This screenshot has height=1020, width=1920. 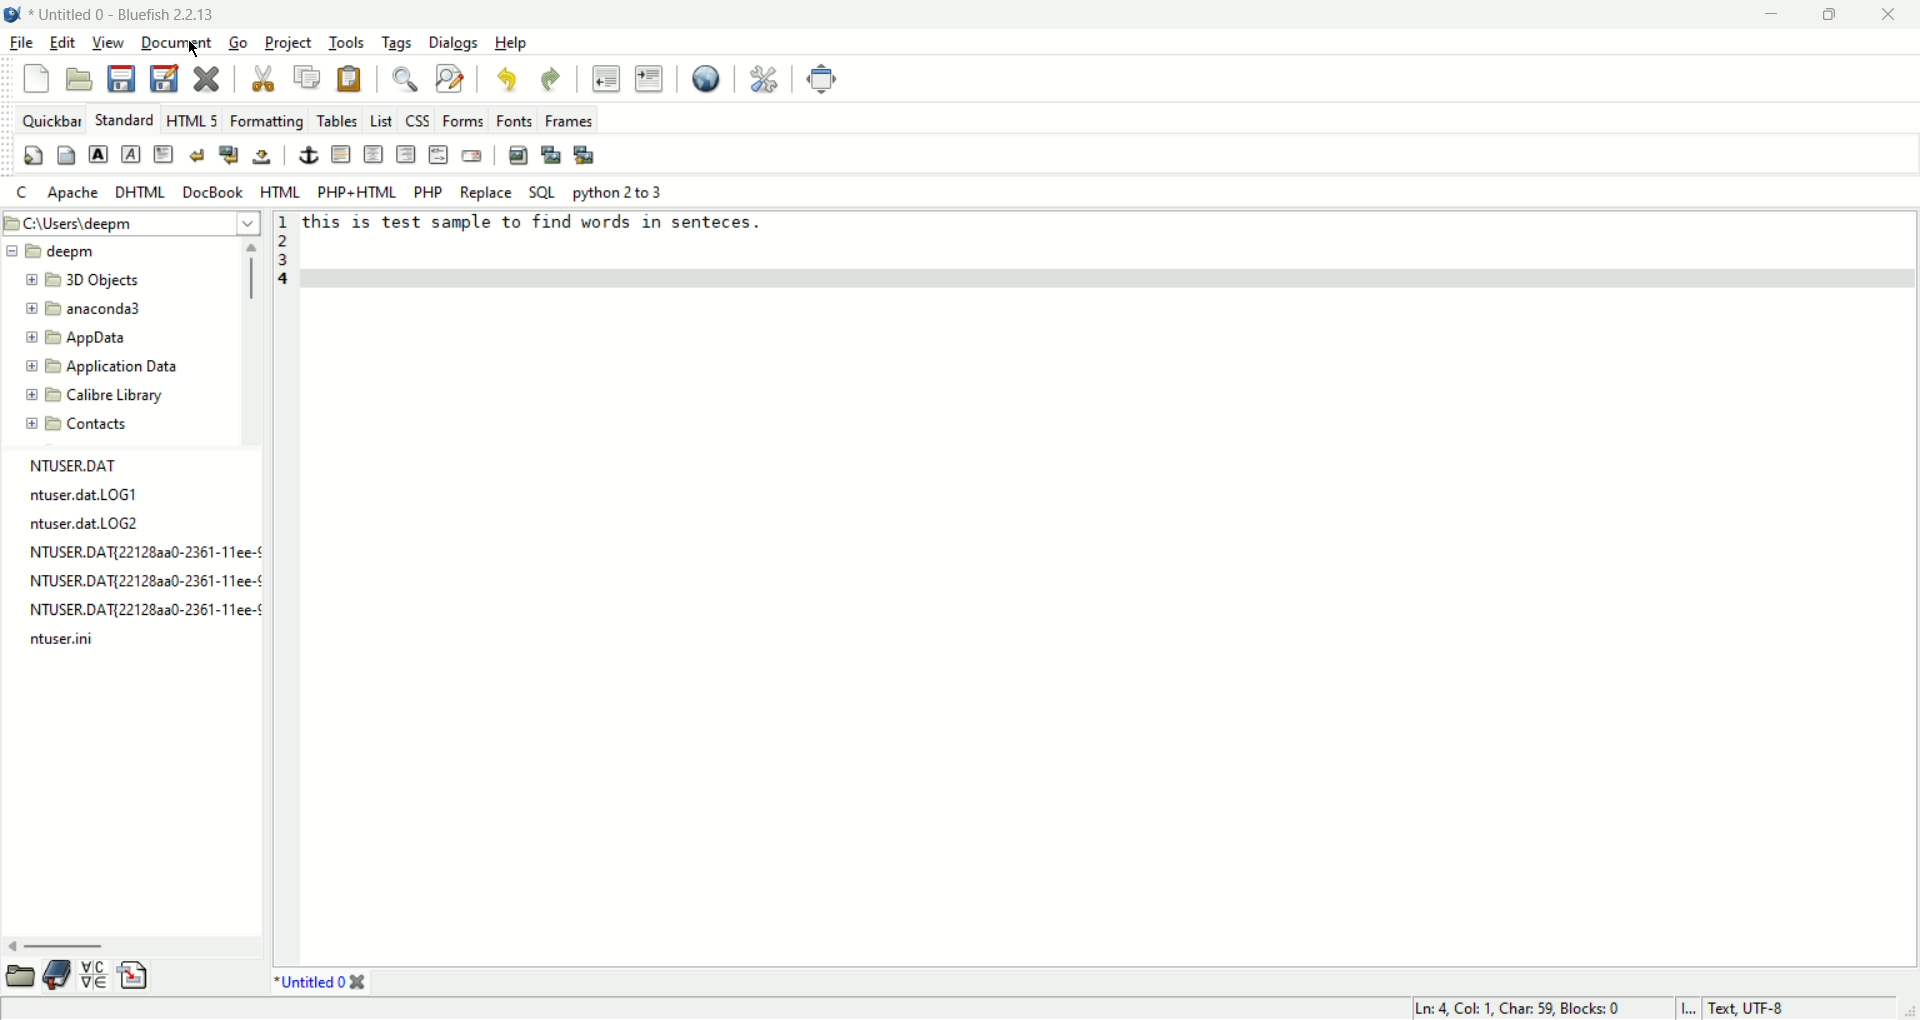 What do you see at coordinates (19, 44) in the screenshot?
I see `file` at bounding box center [19, 44].